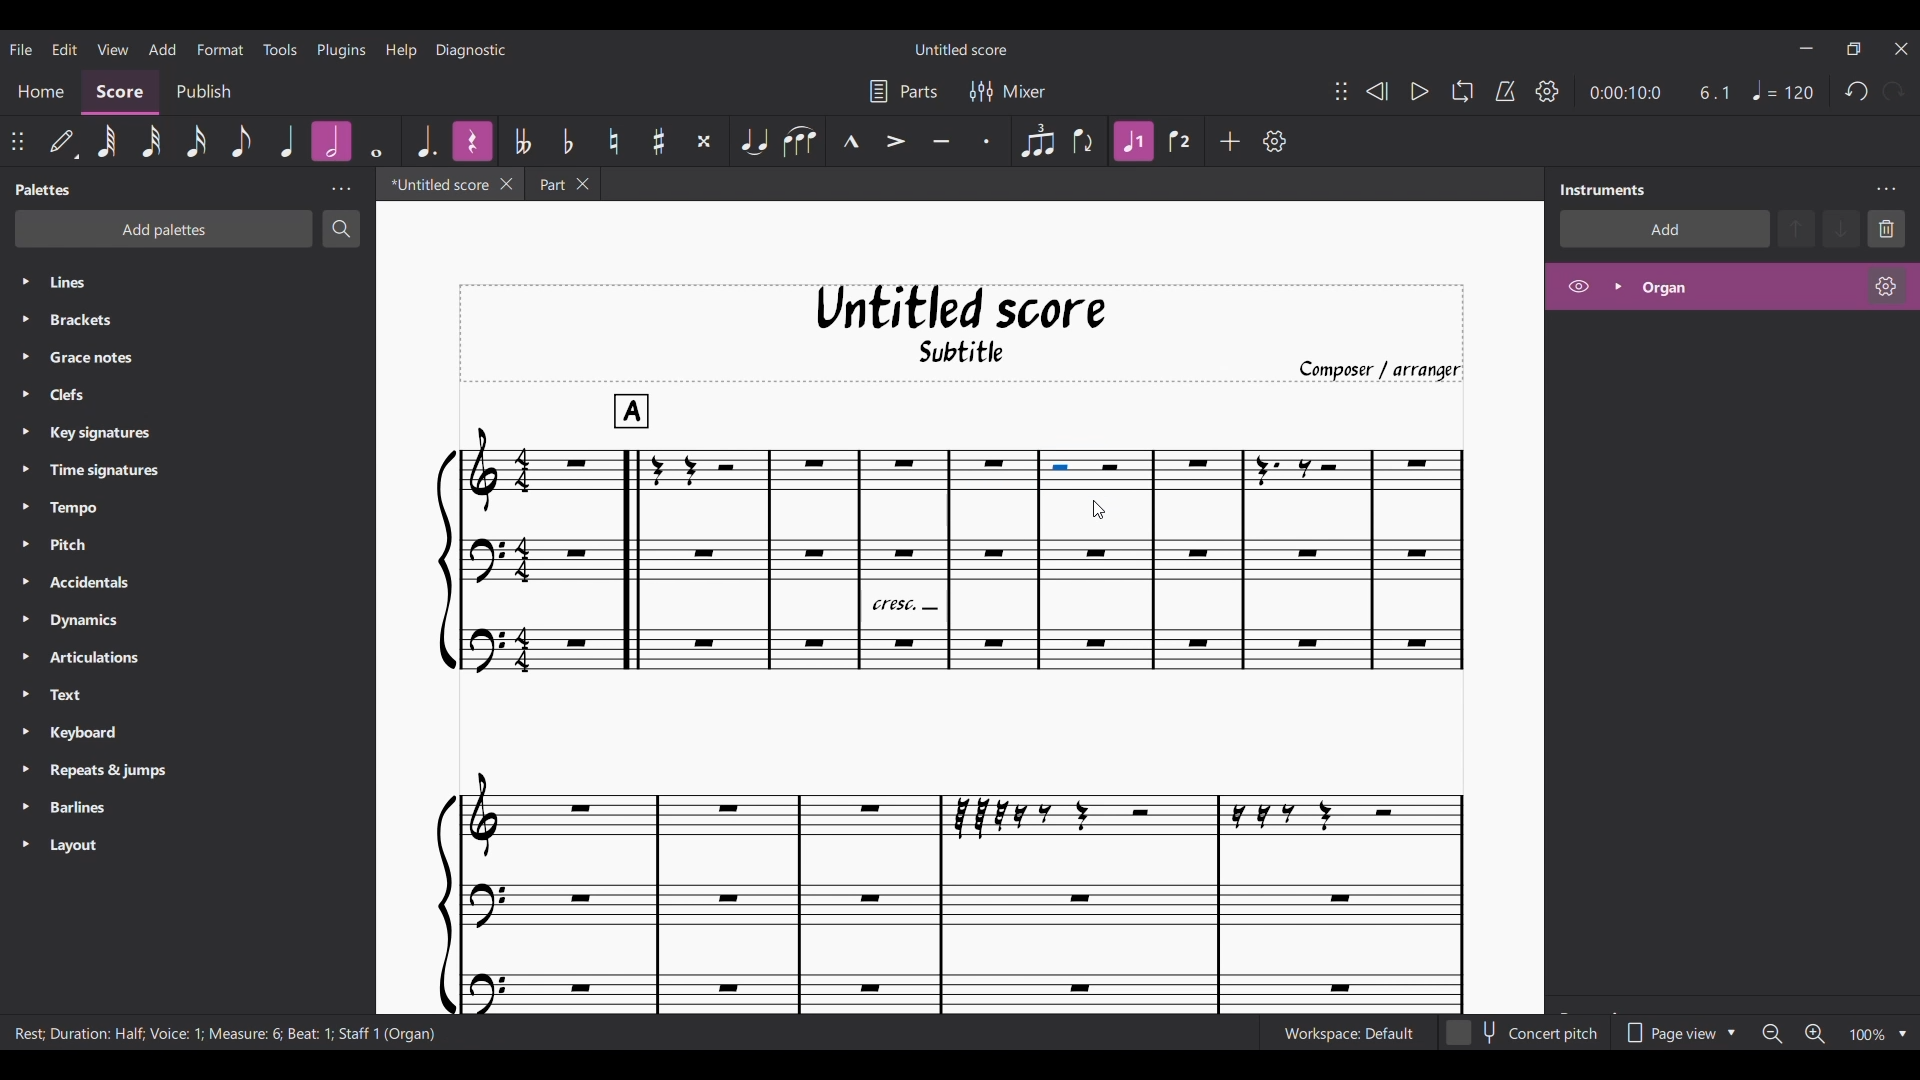 This screenshot has width=1920, height=1080. What do you see at coordinates (400, 50) in the screenshot?
I see `Help menu` at bounding box center [400, 50].